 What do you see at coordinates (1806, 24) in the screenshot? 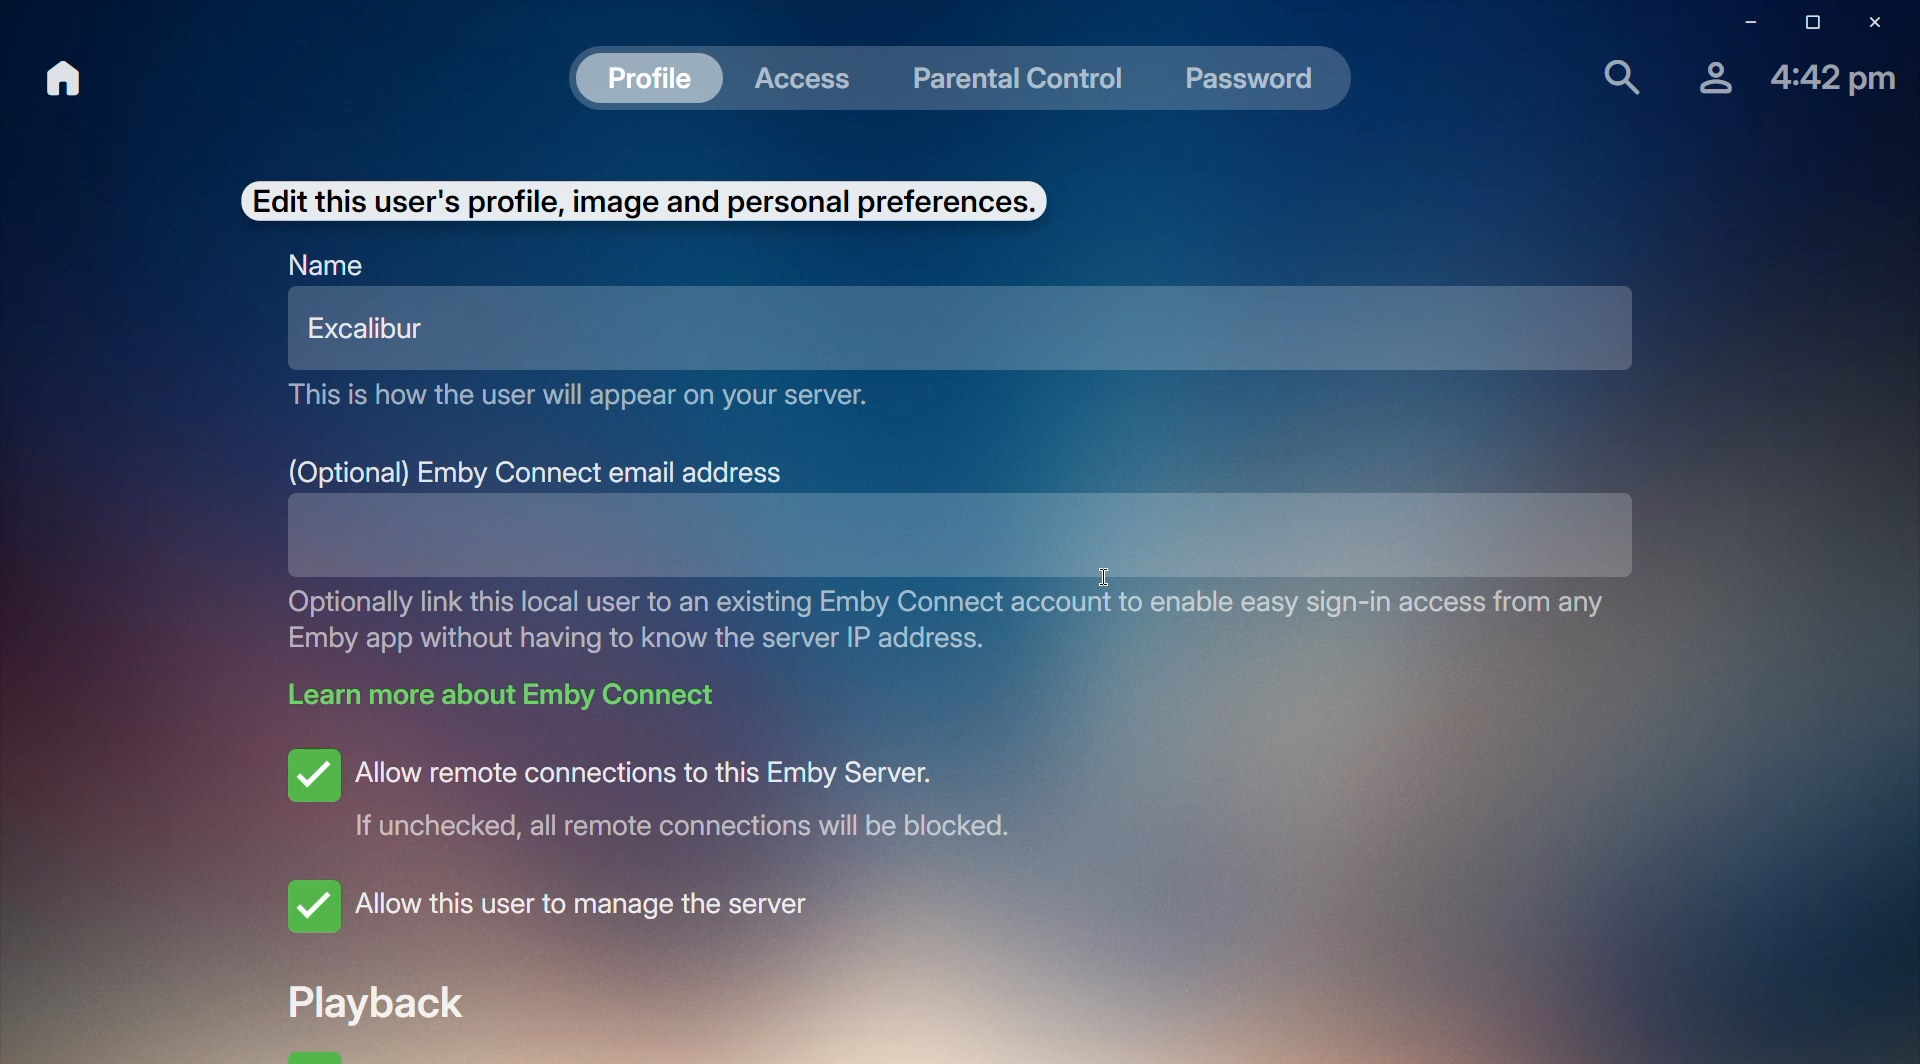
I see `Restore` at bounding box center [1806, 24].